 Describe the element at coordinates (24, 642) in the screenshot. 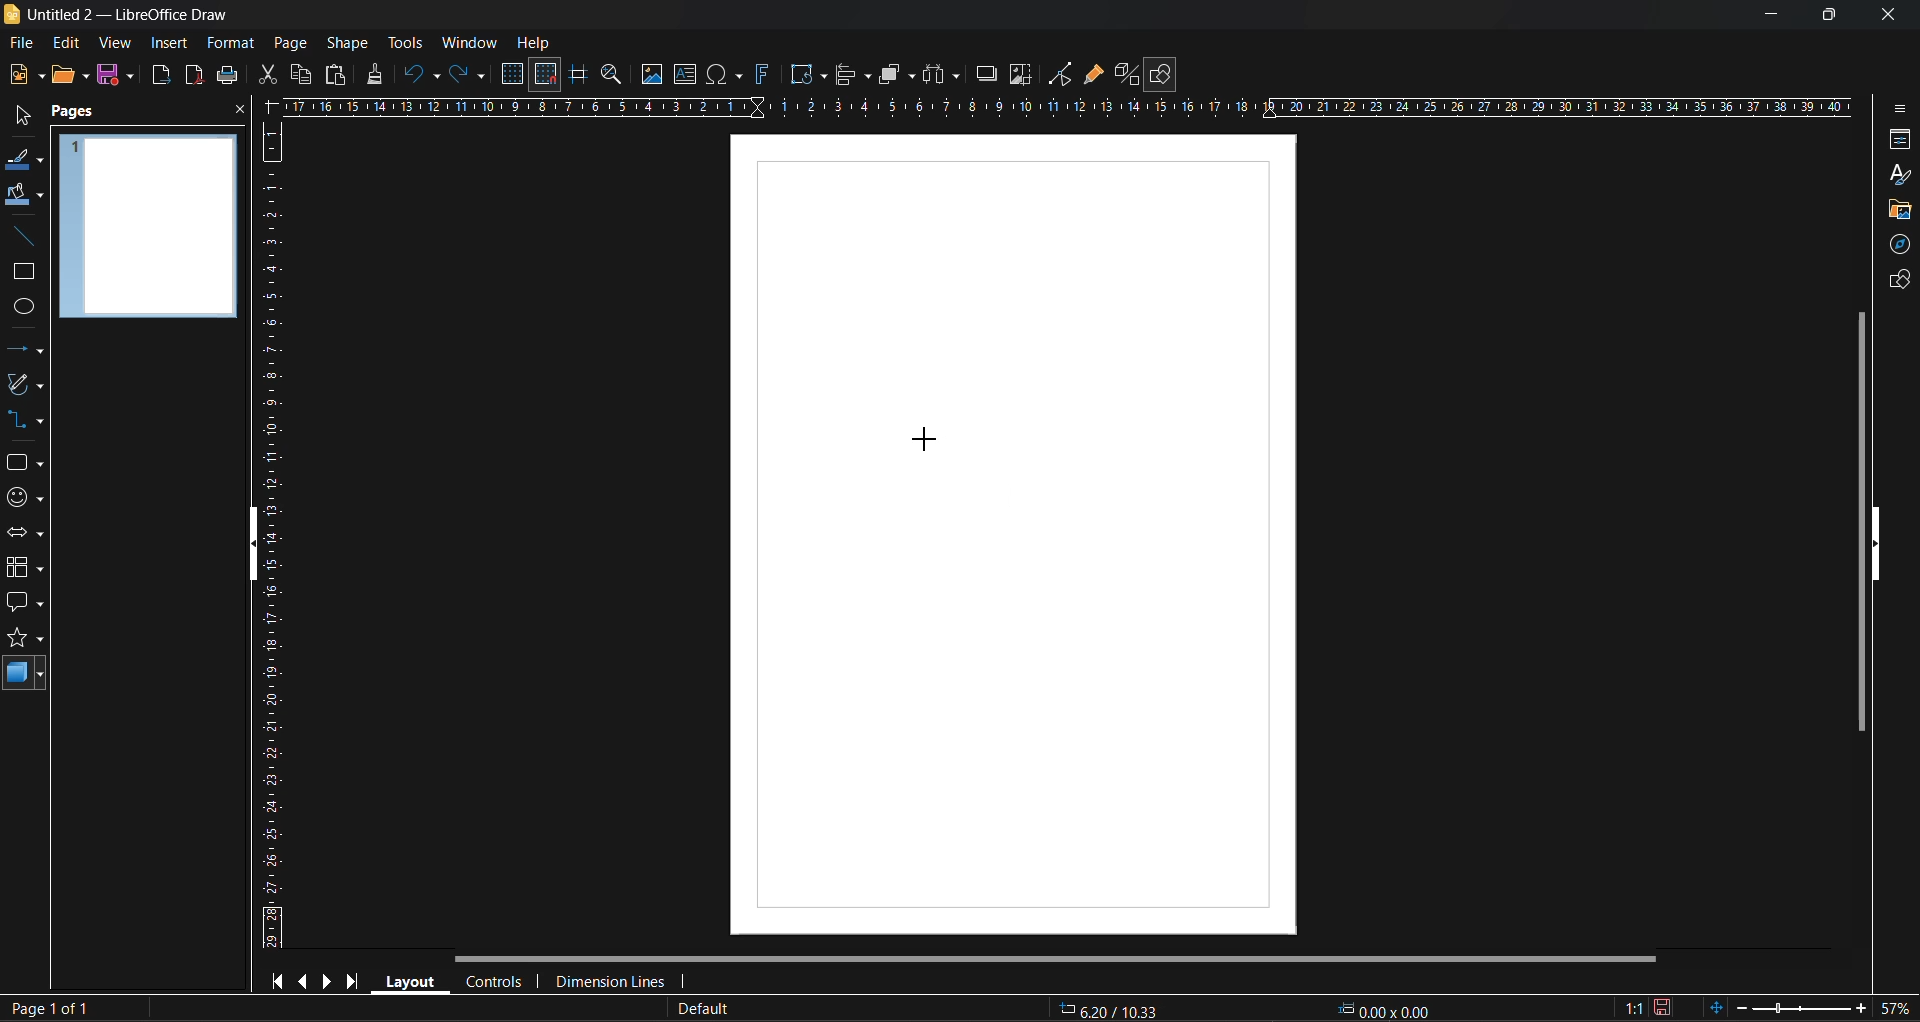

I see `stars and banners` at that location.